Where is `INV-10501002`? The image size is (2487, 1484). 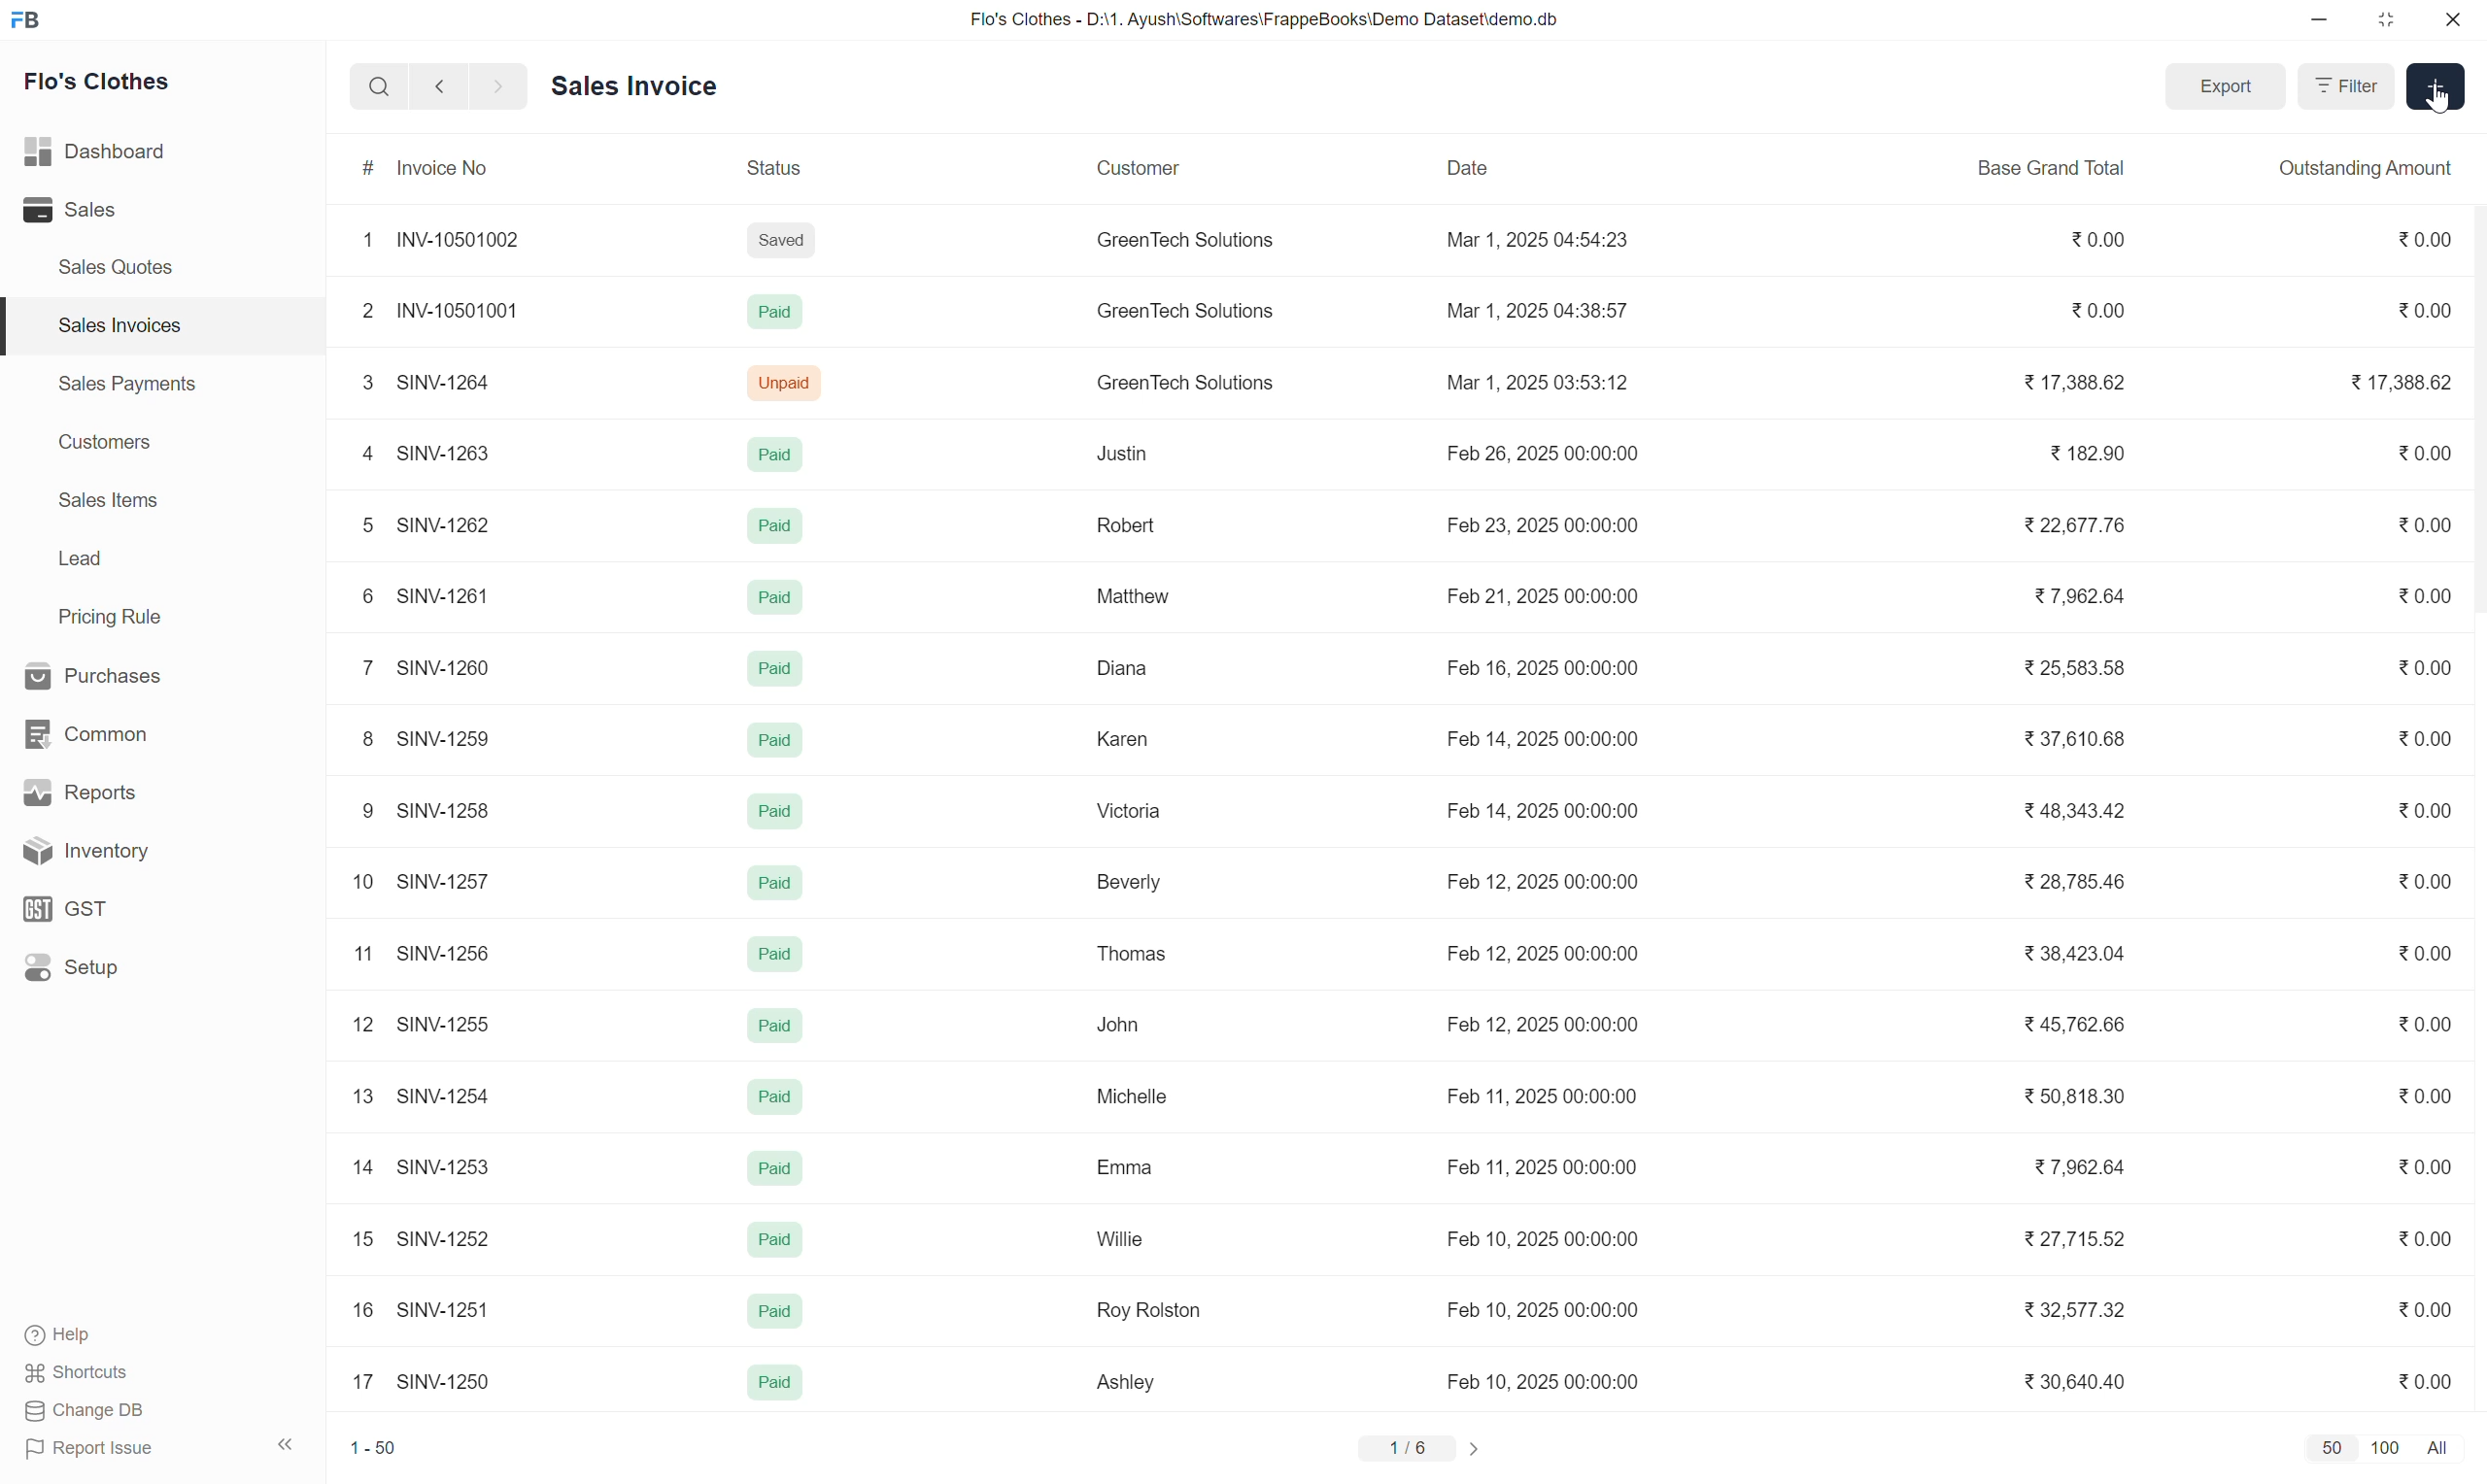
INV-10501002 is located at coordinates (472, 242).